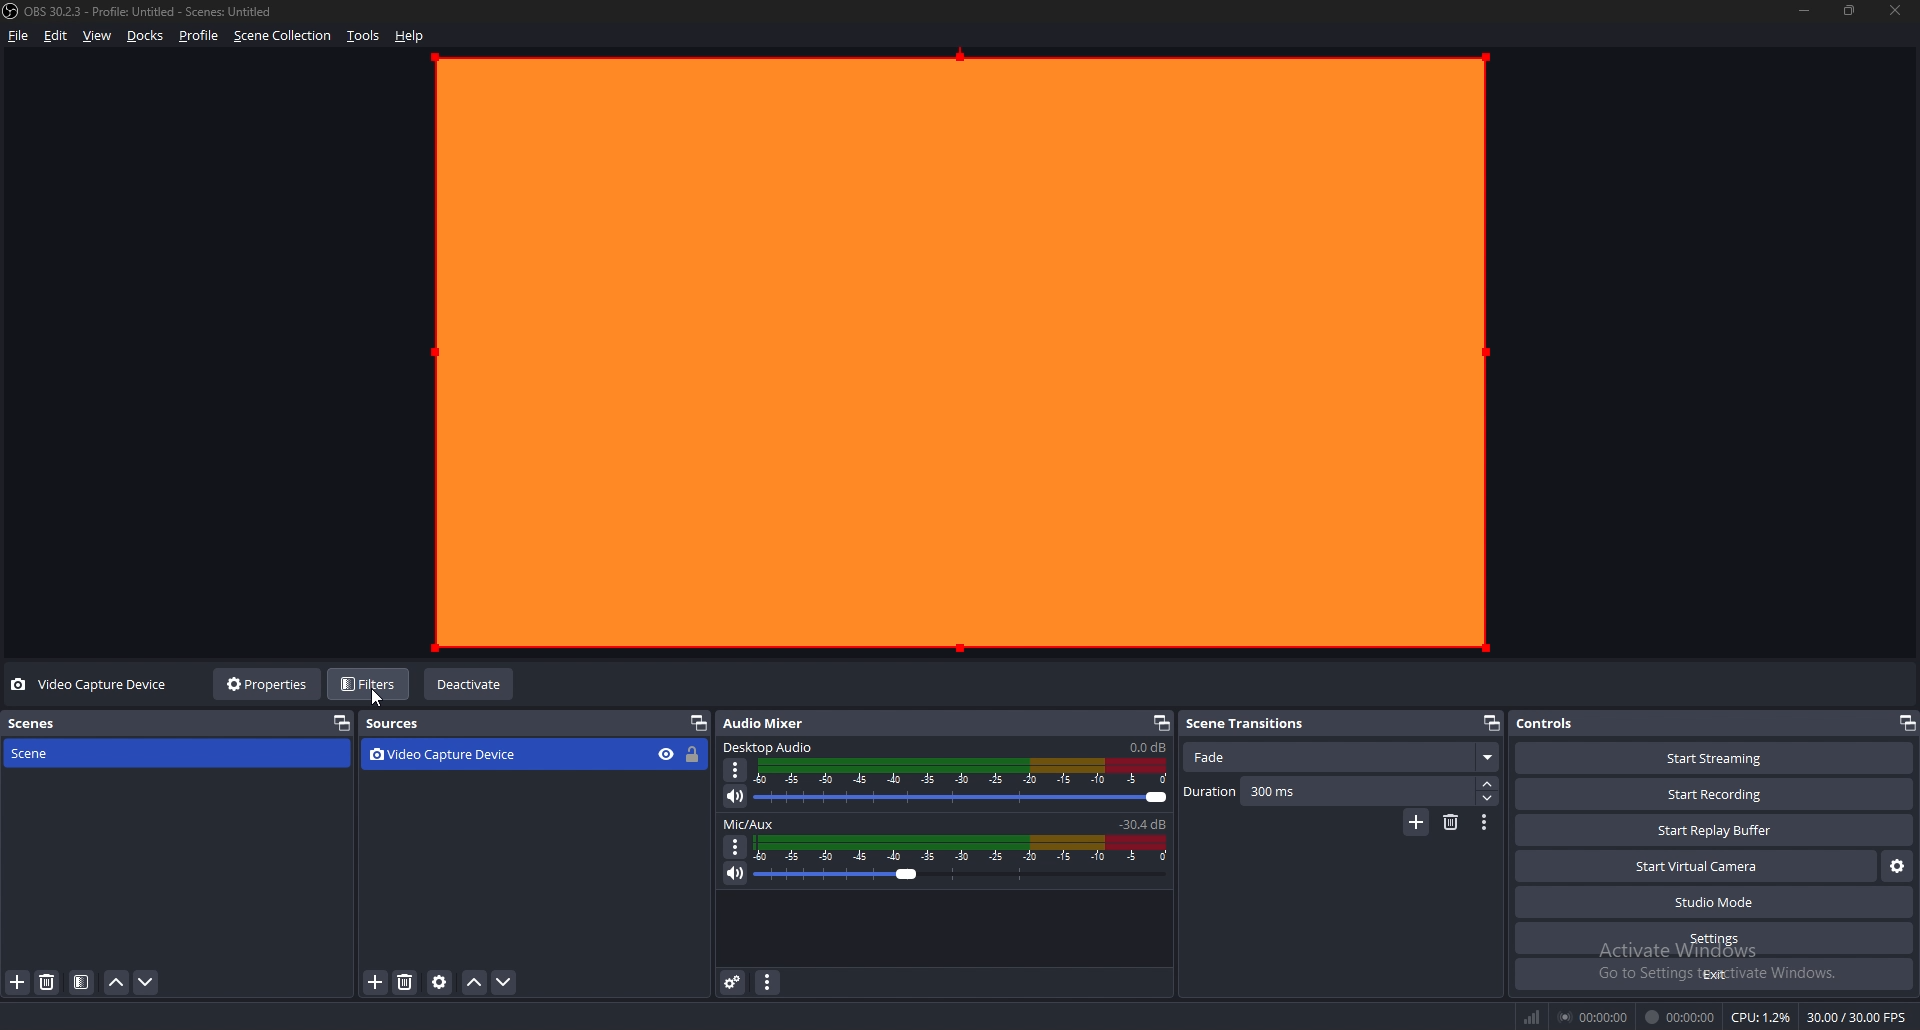  What do you see at coordinates (155, 13) in the screenshot?
I see `OBS 30.2.3 - Profile: Untitled - Scenes: Untitled` at bounding box center [155, 13].